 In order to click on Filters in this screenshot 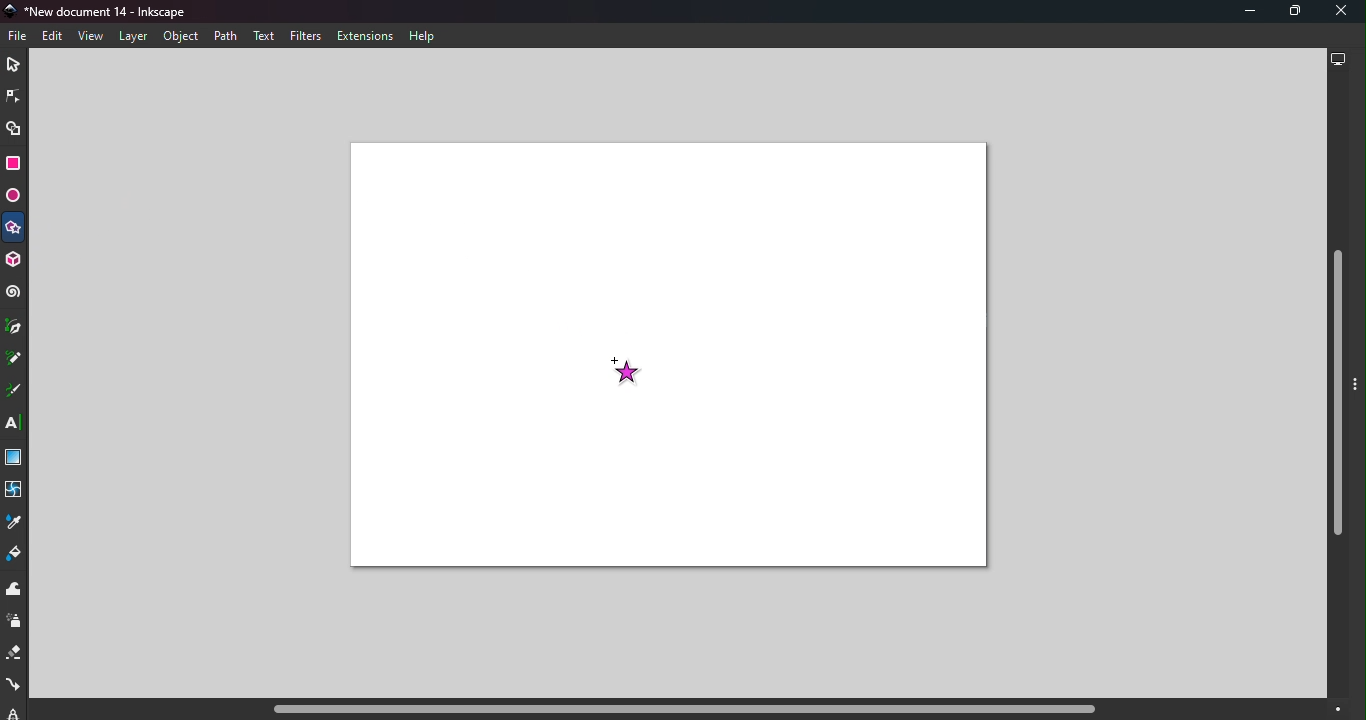, I will do `click(306, 36)`.